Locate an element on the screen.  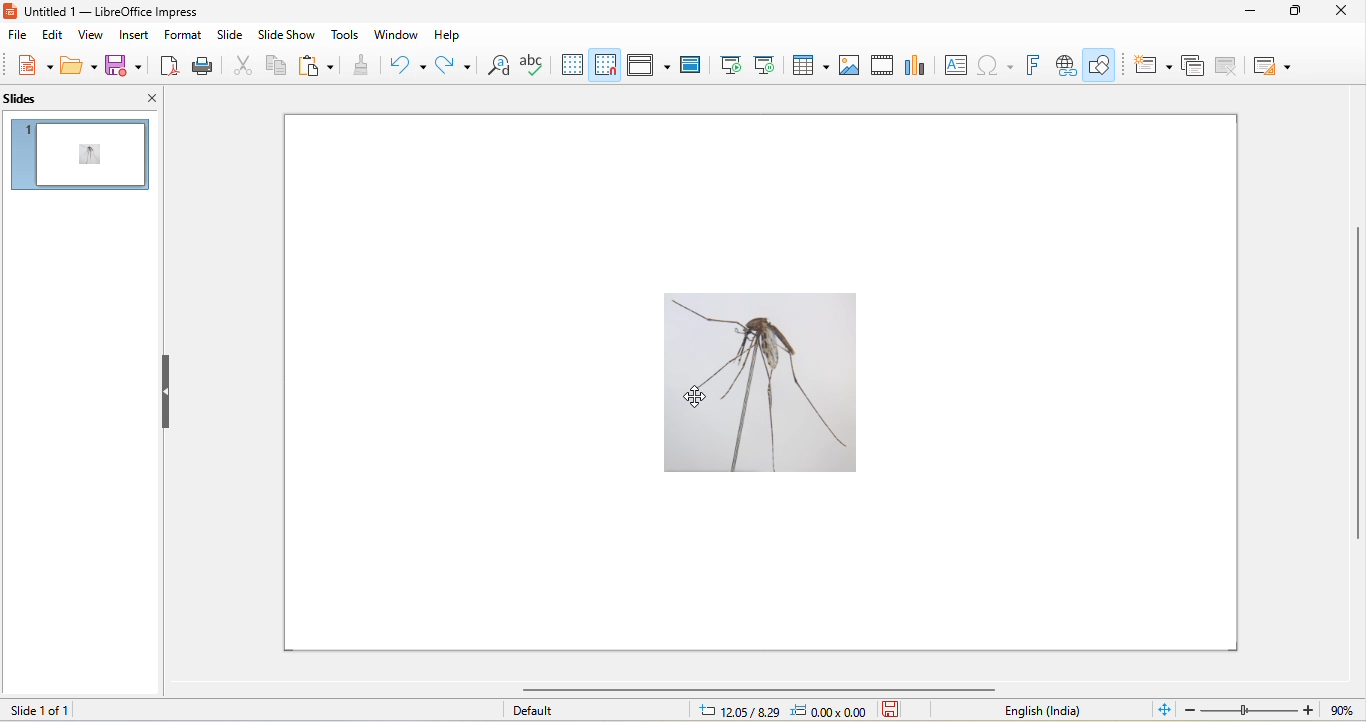
slide 1 of 1 is located at coordinates (38, 710).